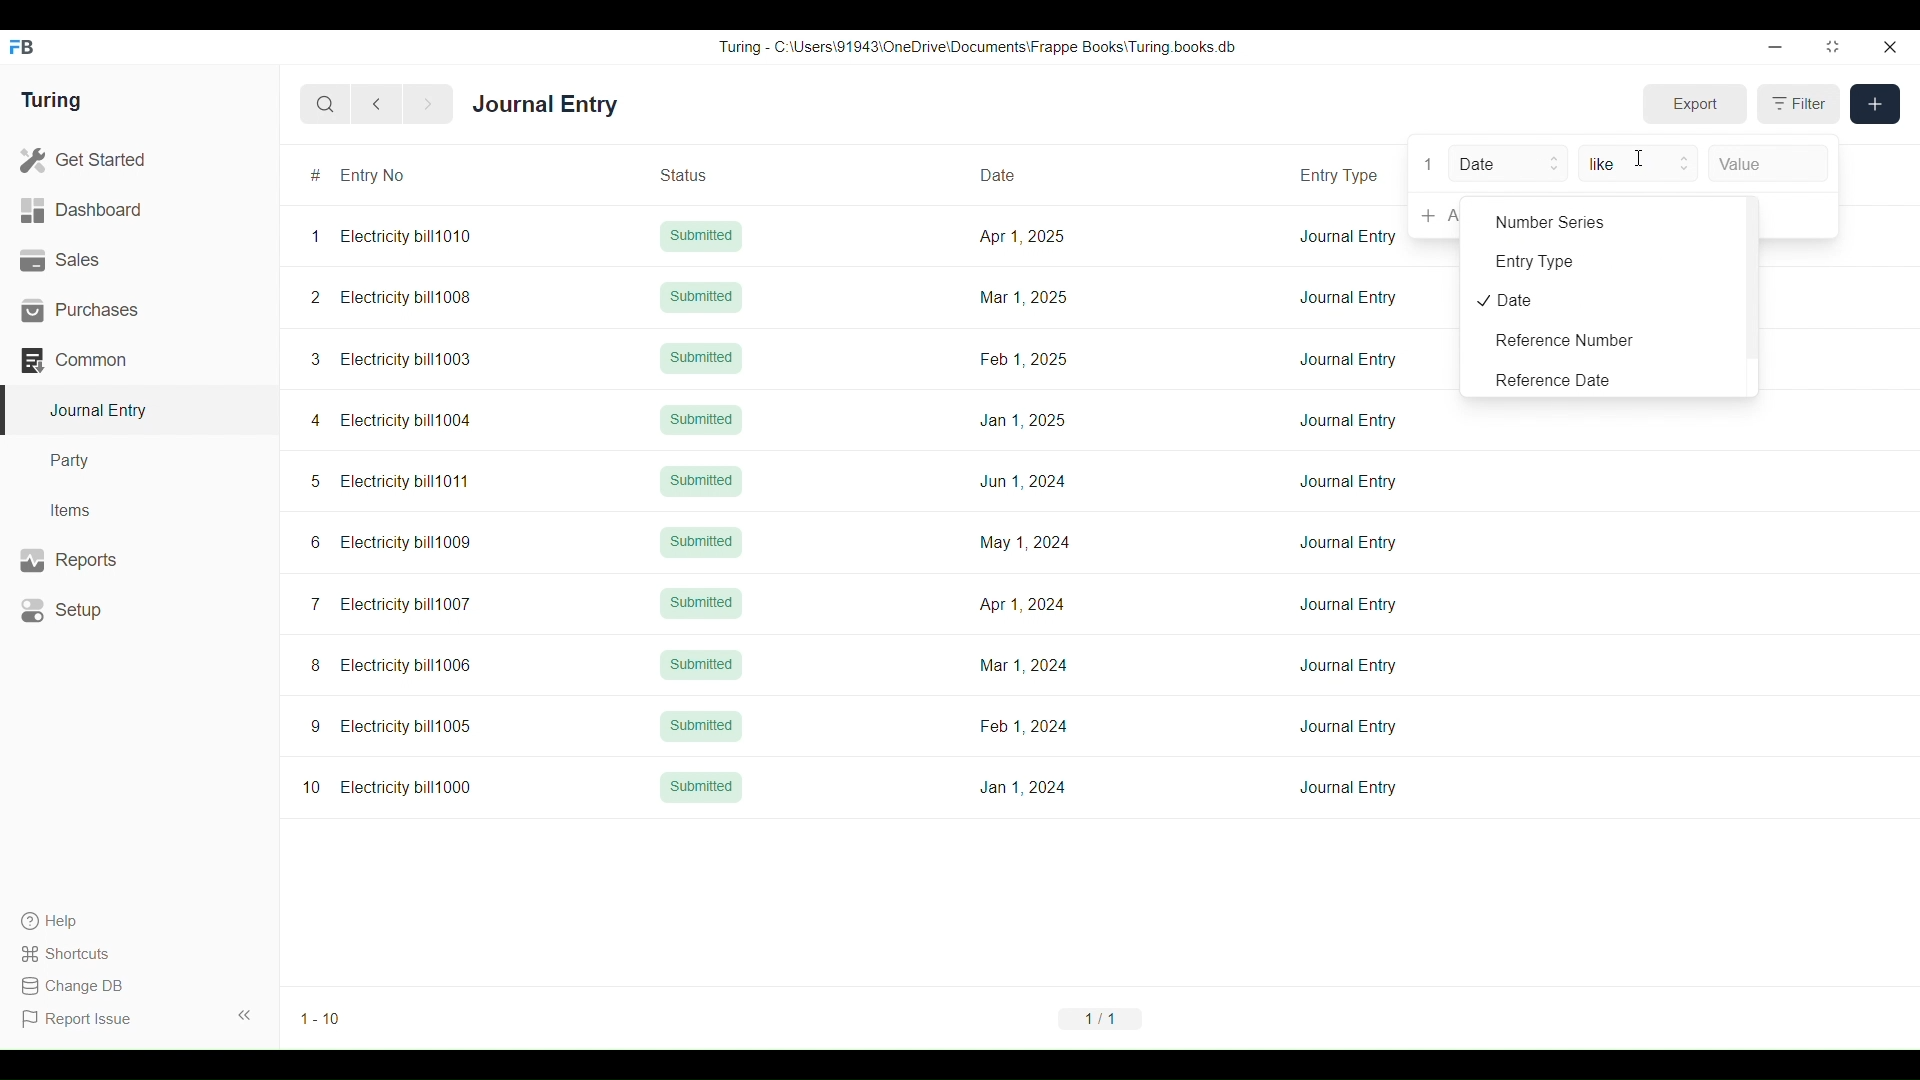 The width and height of the screenshot is (1920, 1080). Describe the element at coordinates (428, 105) in the screenshot. I see `Next` at that location.